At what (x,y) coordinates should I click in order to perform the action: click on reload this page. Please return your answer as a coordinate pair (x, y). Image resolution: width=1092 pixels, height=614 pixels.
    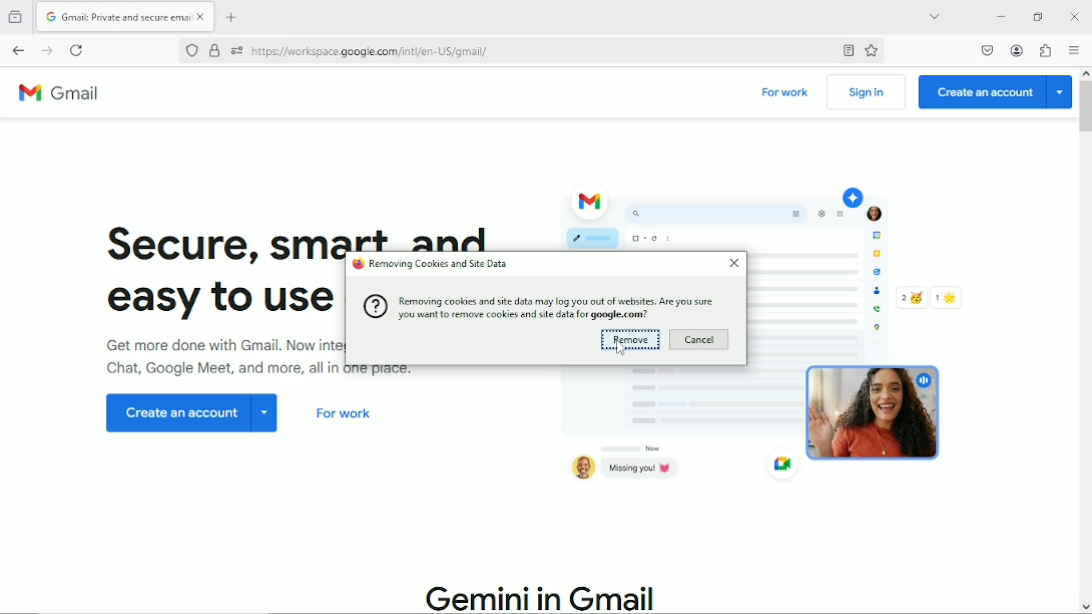
    Looking at the image, I should click on (77, 50).